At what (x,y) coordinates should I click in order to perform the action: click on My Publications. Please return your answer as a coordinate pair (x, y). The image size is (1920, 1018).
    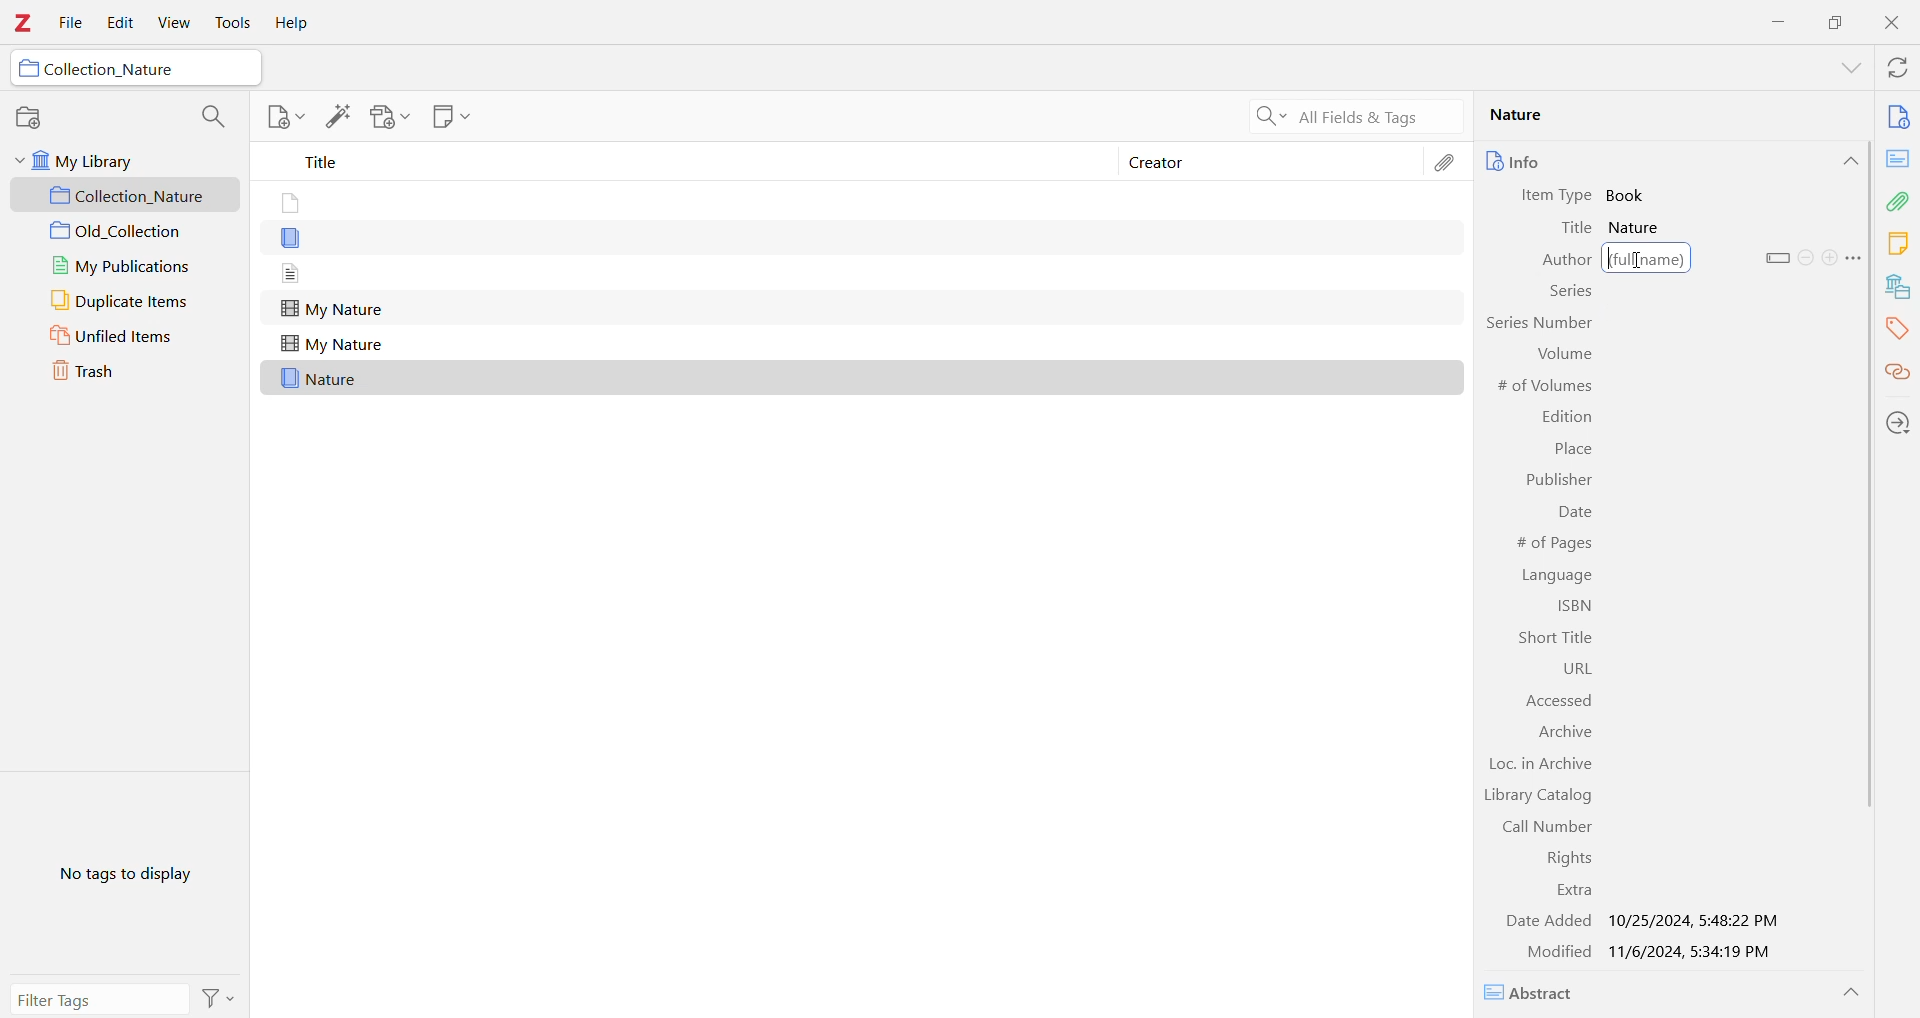
    Looking at the image, I should click on (125, 268).